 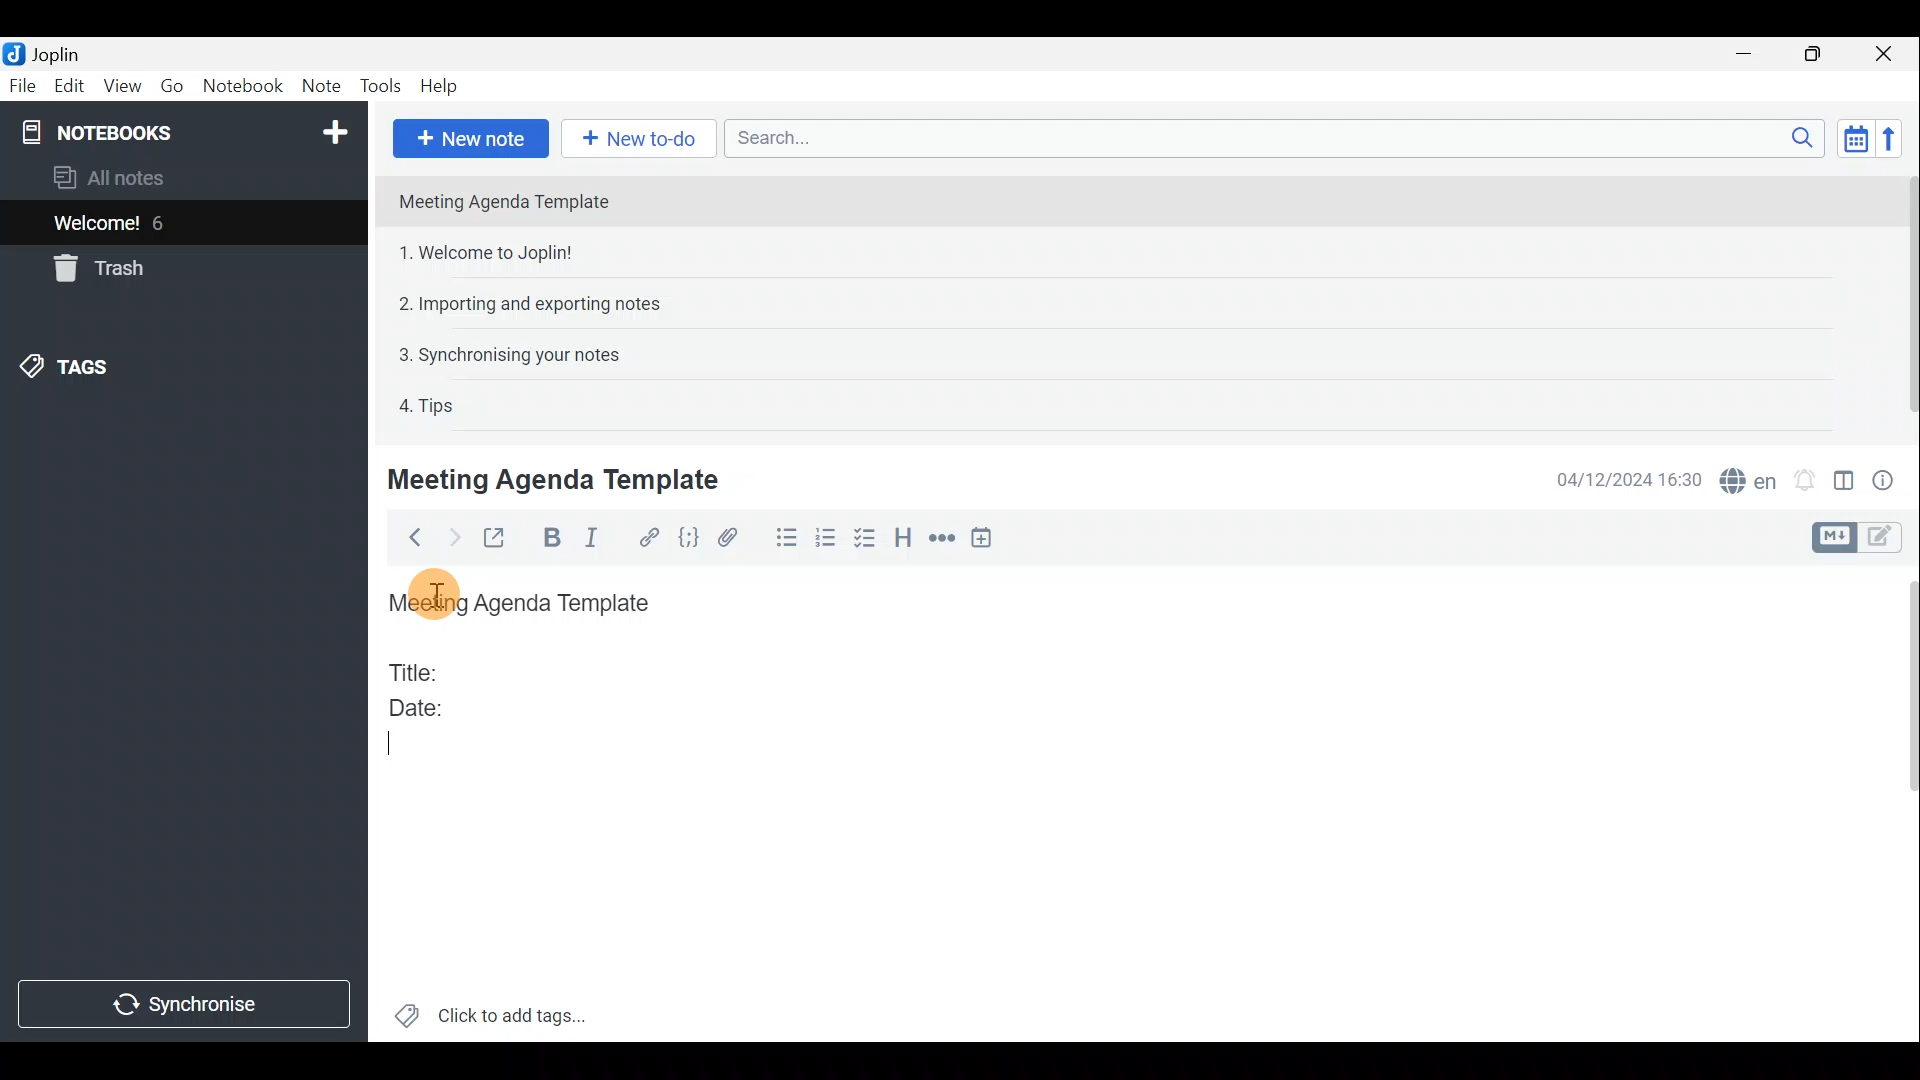 What do you see at coordinates (95, 268) in the screenshot?
I see `Trash` at bounding box center [95, 268].